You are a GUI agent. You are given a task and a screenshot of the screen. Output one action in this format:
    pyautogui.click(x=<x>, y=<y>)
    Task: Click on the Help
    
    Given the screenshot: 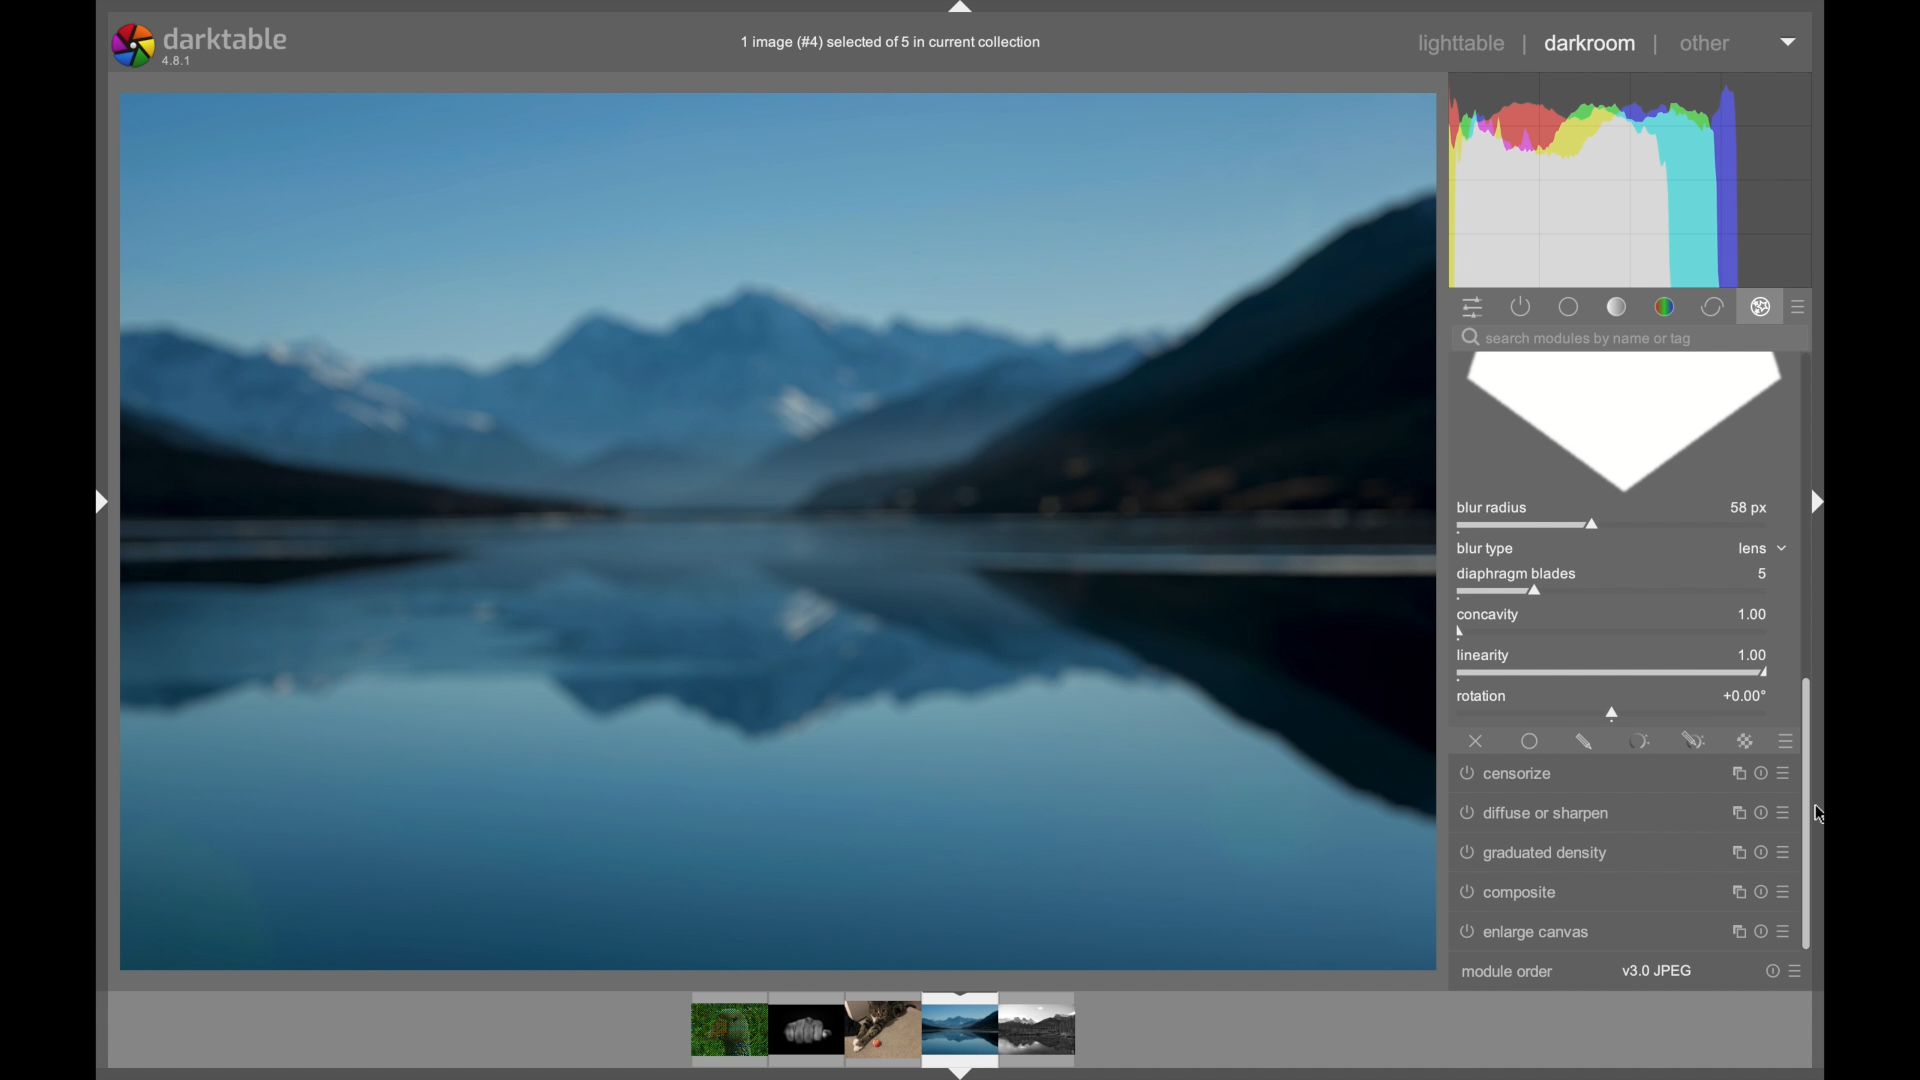 What is the action you would take?
    pyautogui.click(x=1760, y=770)
    